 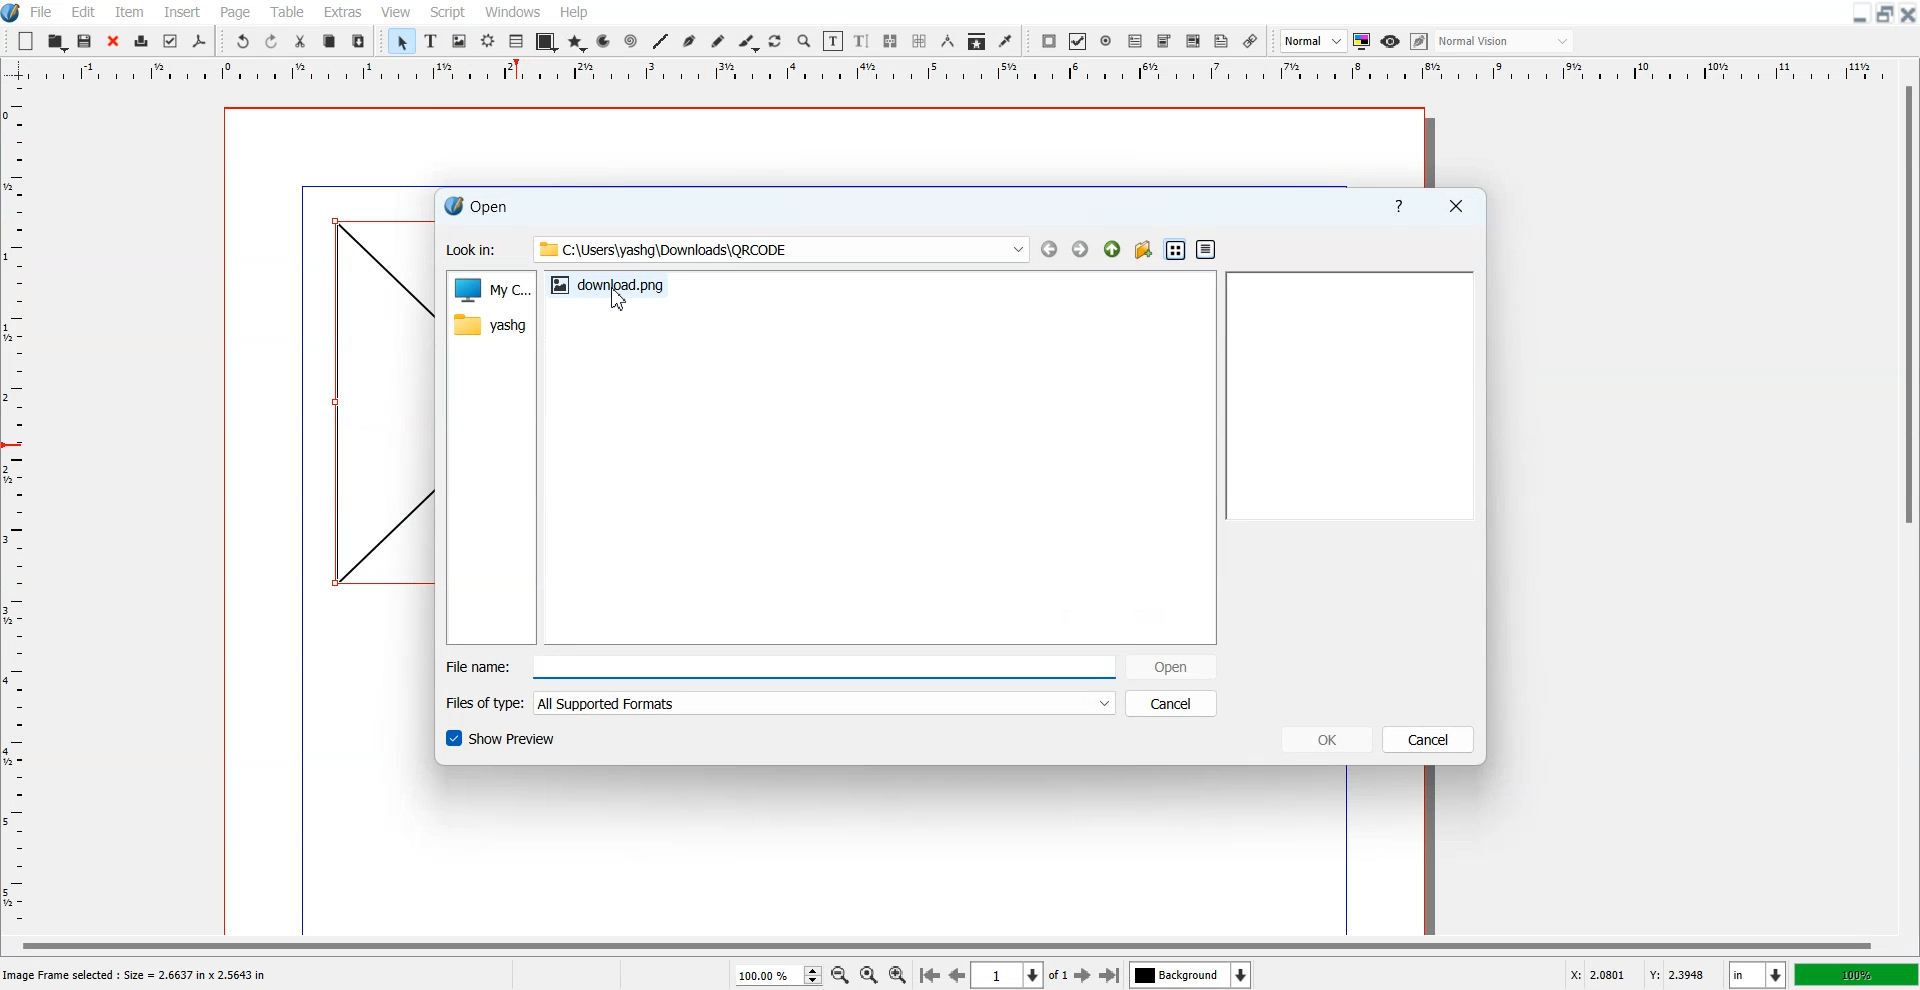 I want to click on Preflight verifier, so click(x=171, y=42).